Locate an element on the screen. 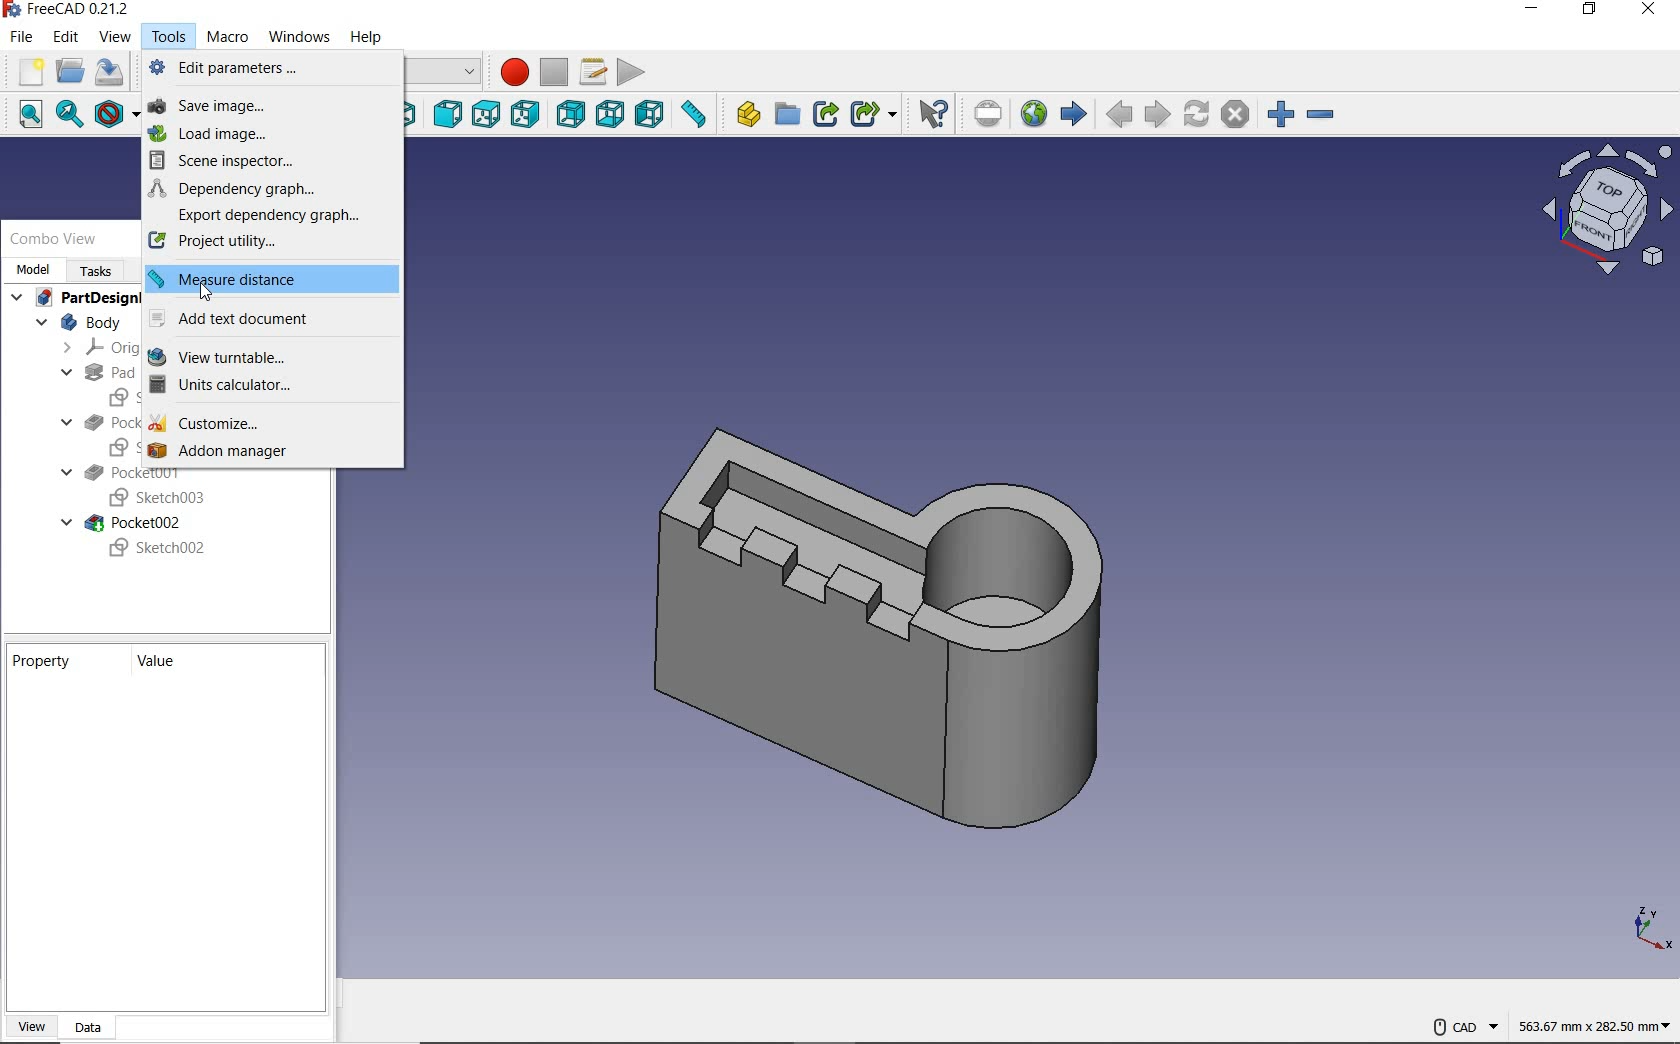 The image size is (1680, 1044). CUSTOMIZE is located at coordinates (266, 422).